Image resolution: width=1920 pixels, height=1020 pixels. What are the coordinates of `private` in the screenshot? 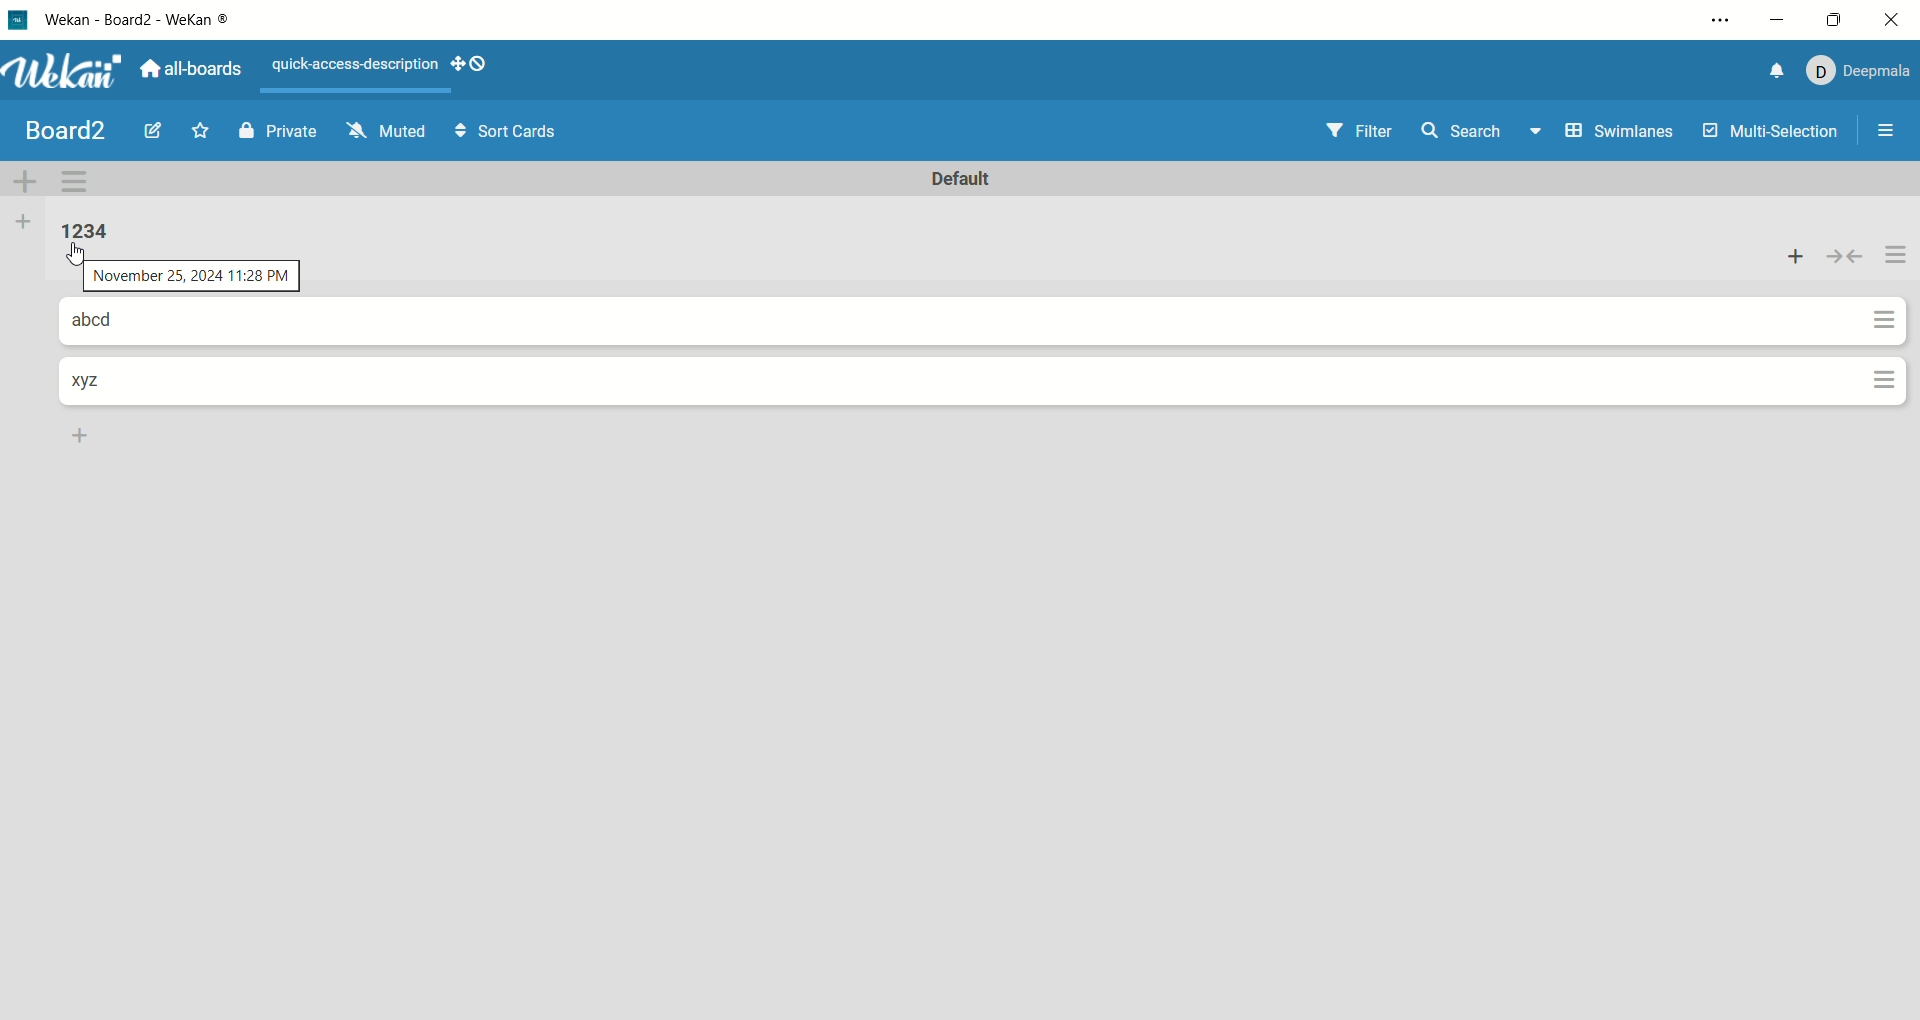 It's located at (279, 130).